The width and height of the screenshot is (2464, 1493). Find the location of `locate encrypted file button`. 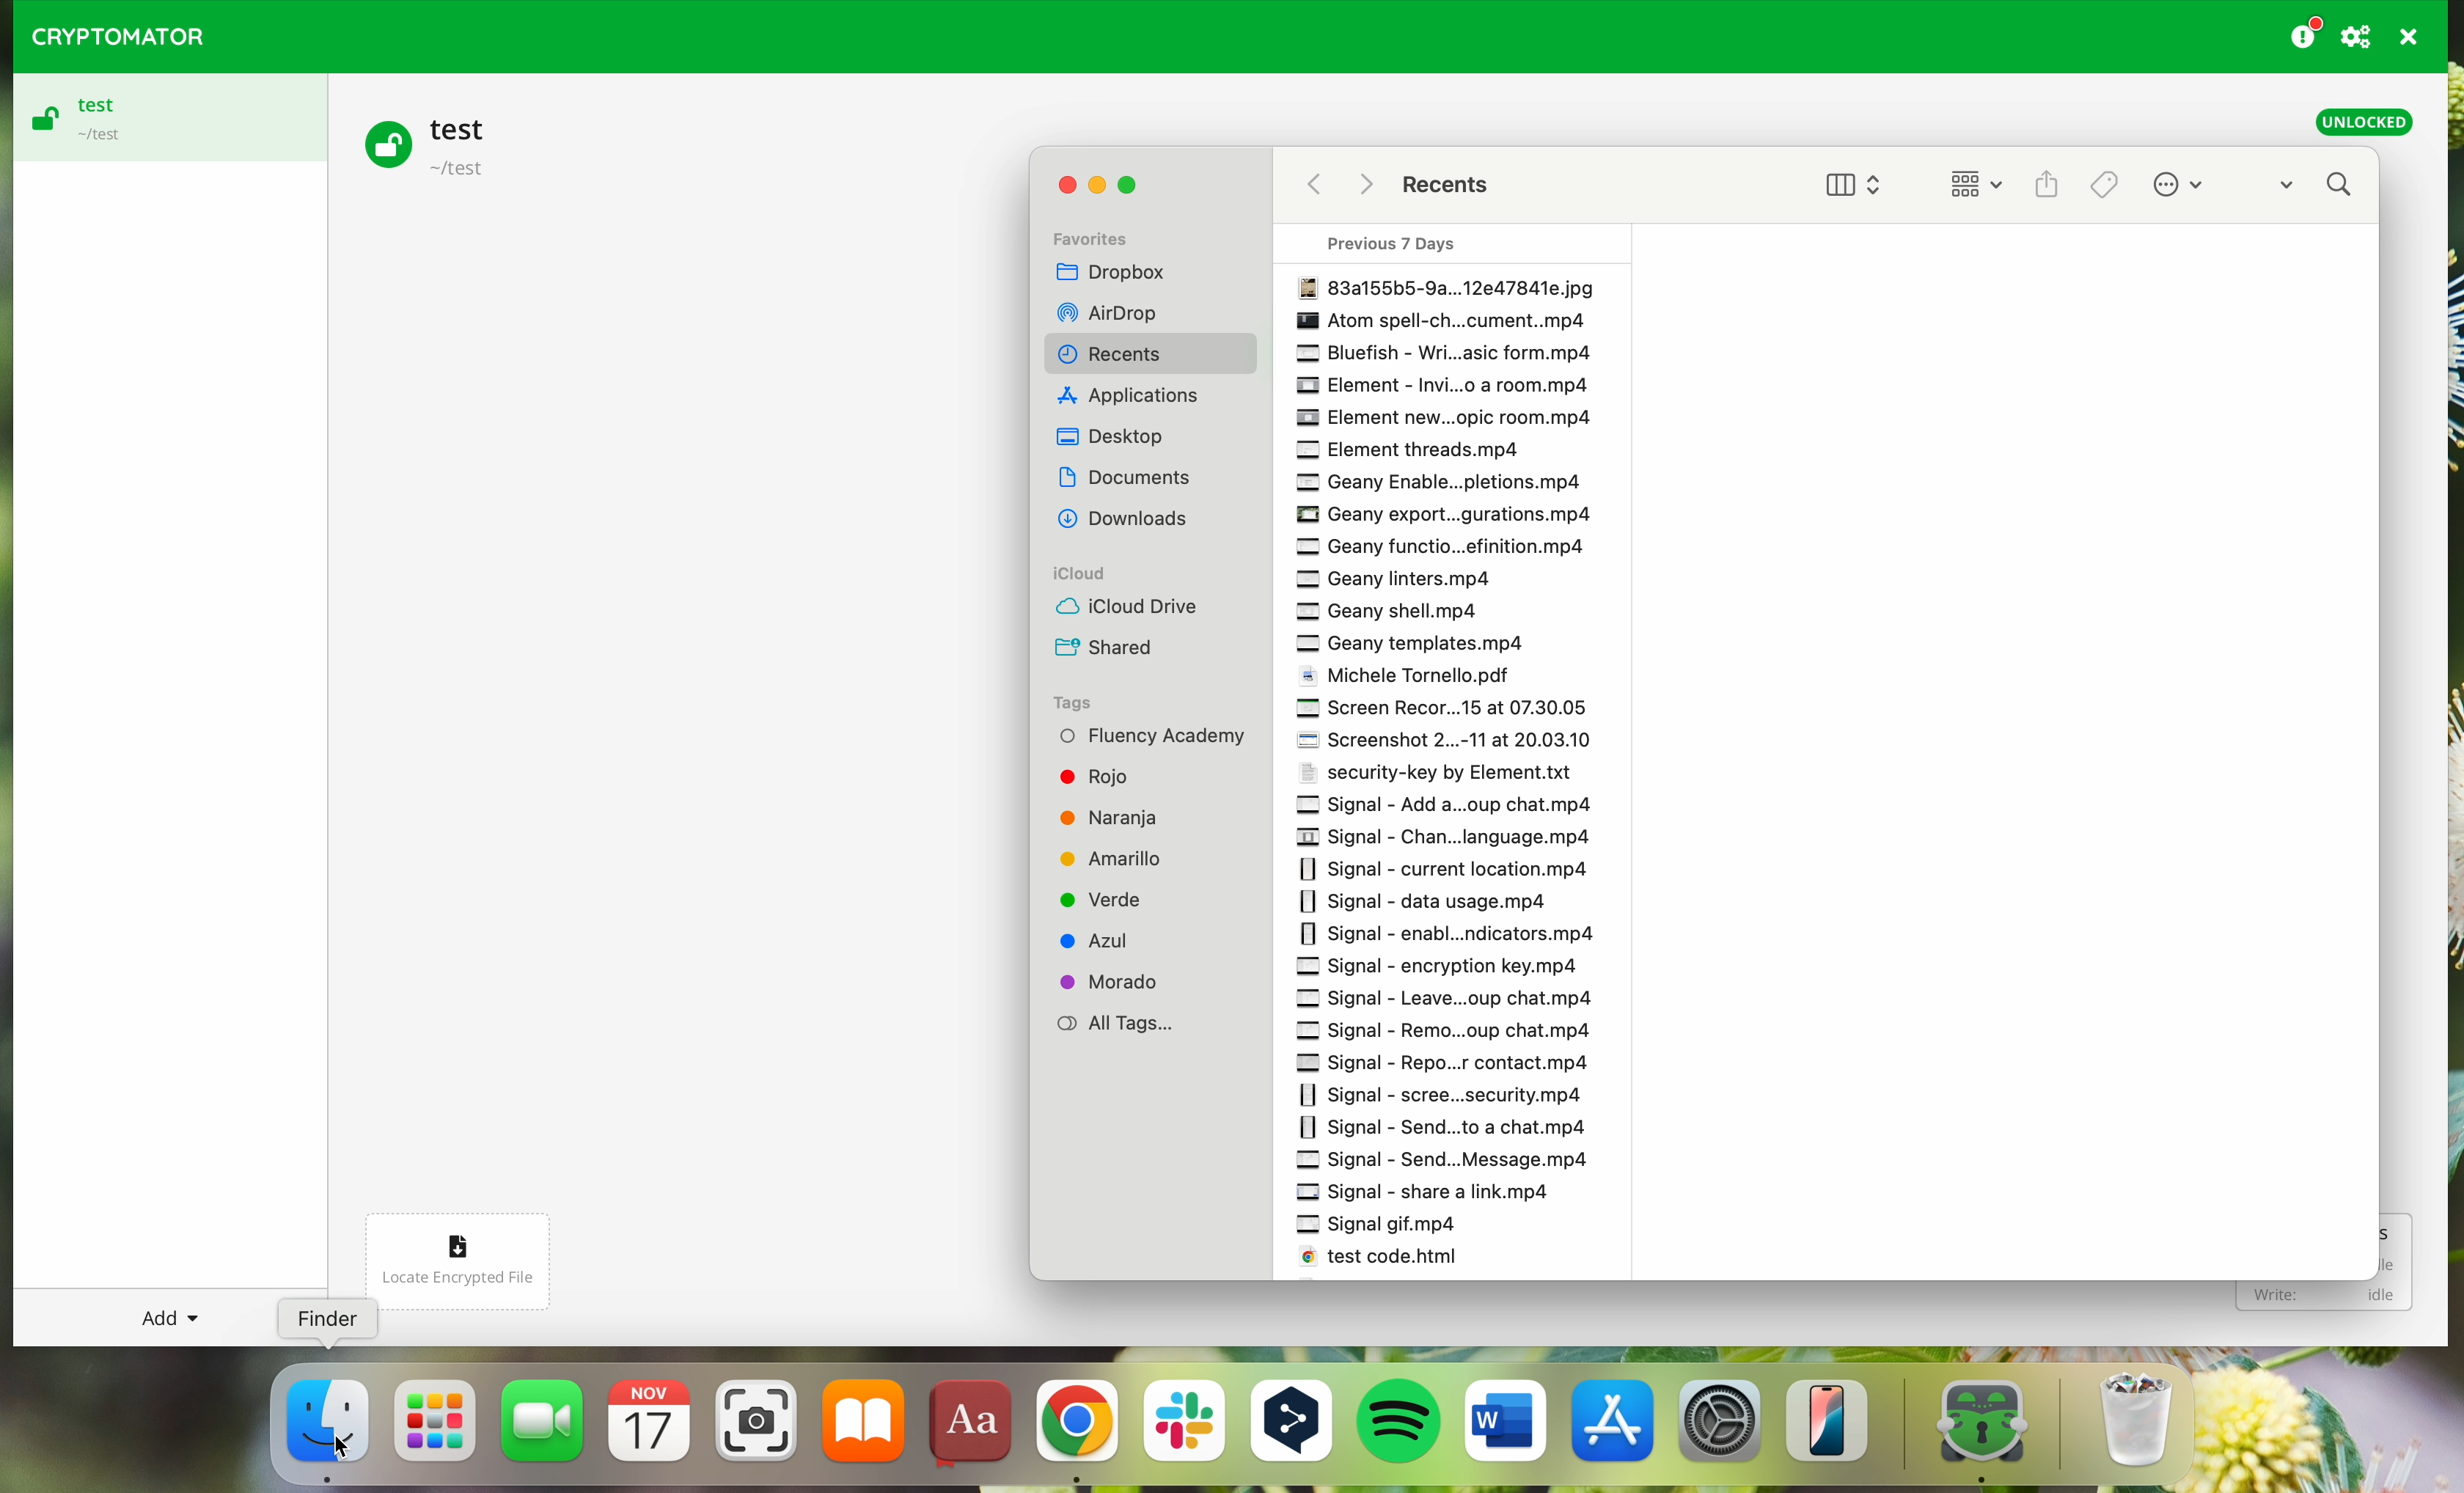

locate encrypted file button is located at coordinates (475, 1252).